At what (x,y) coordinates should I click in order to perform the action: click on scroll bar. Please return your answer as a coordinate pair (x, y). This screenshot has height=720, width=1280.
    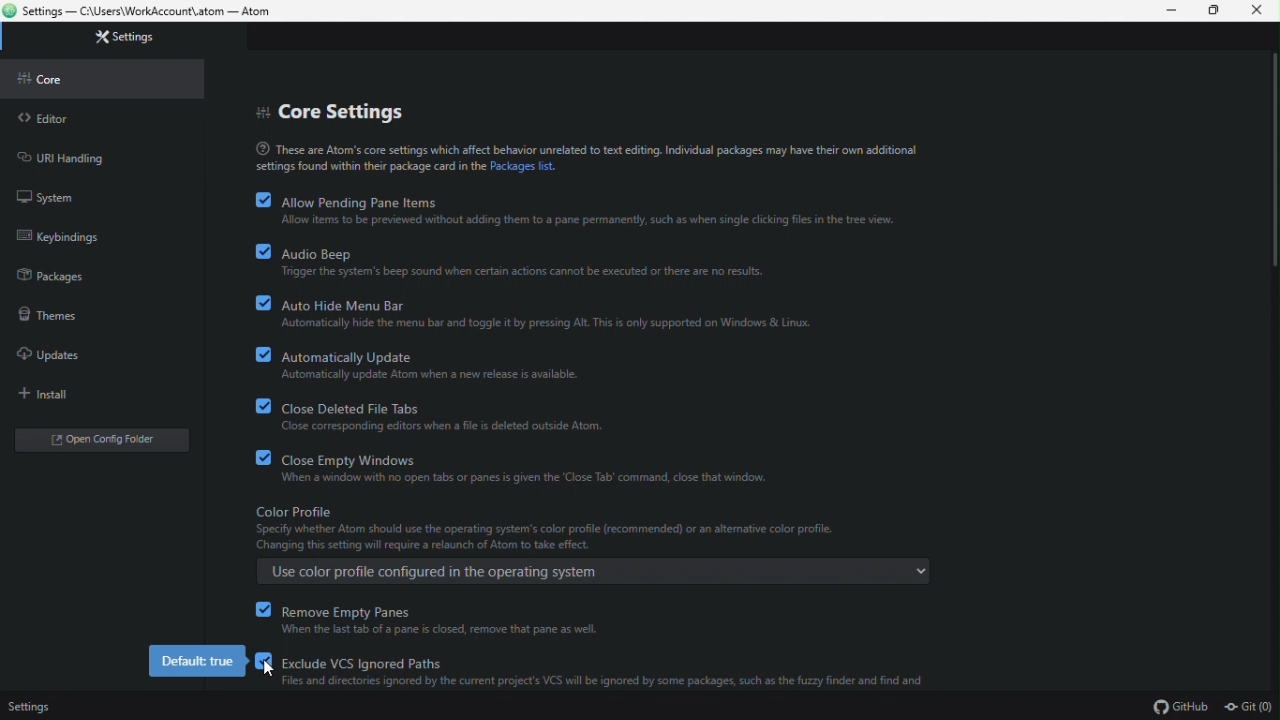
    Looking at the image, I should click on (1271, 162).